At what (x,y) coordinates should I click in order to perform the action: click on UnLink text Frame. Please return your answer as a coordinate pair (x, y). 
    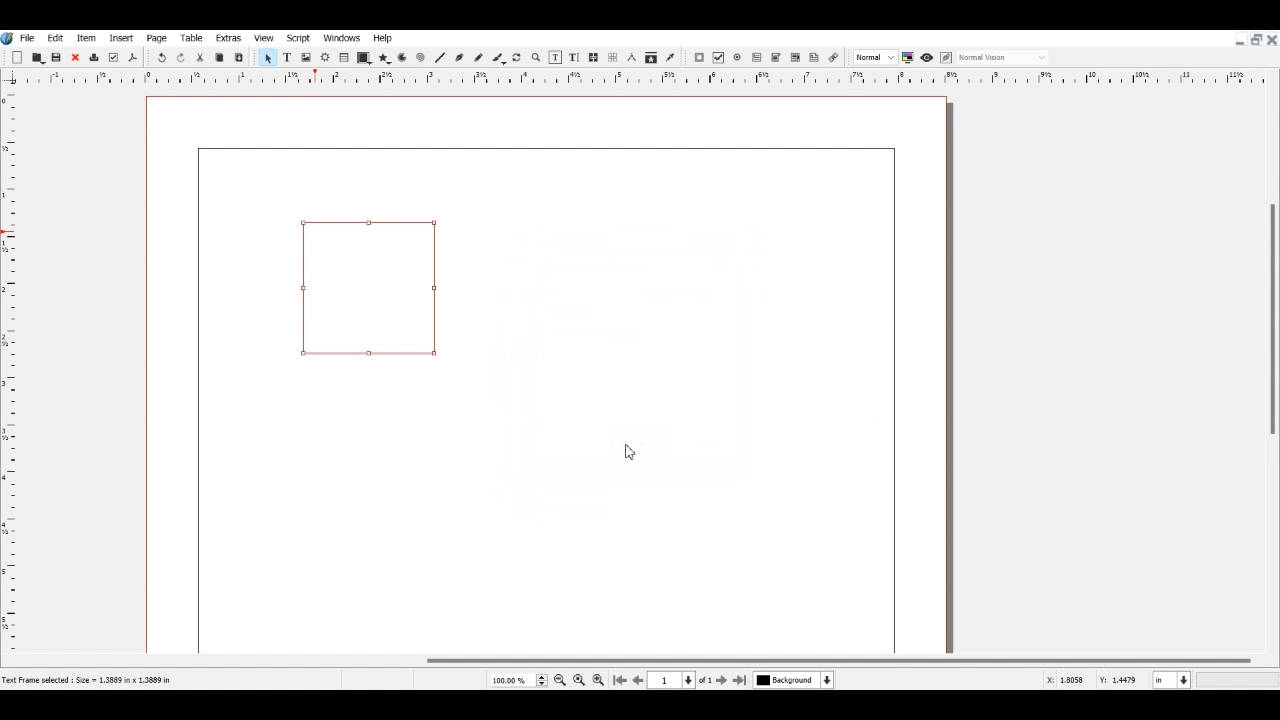
    Looking at the image, I should click on (613, 58).